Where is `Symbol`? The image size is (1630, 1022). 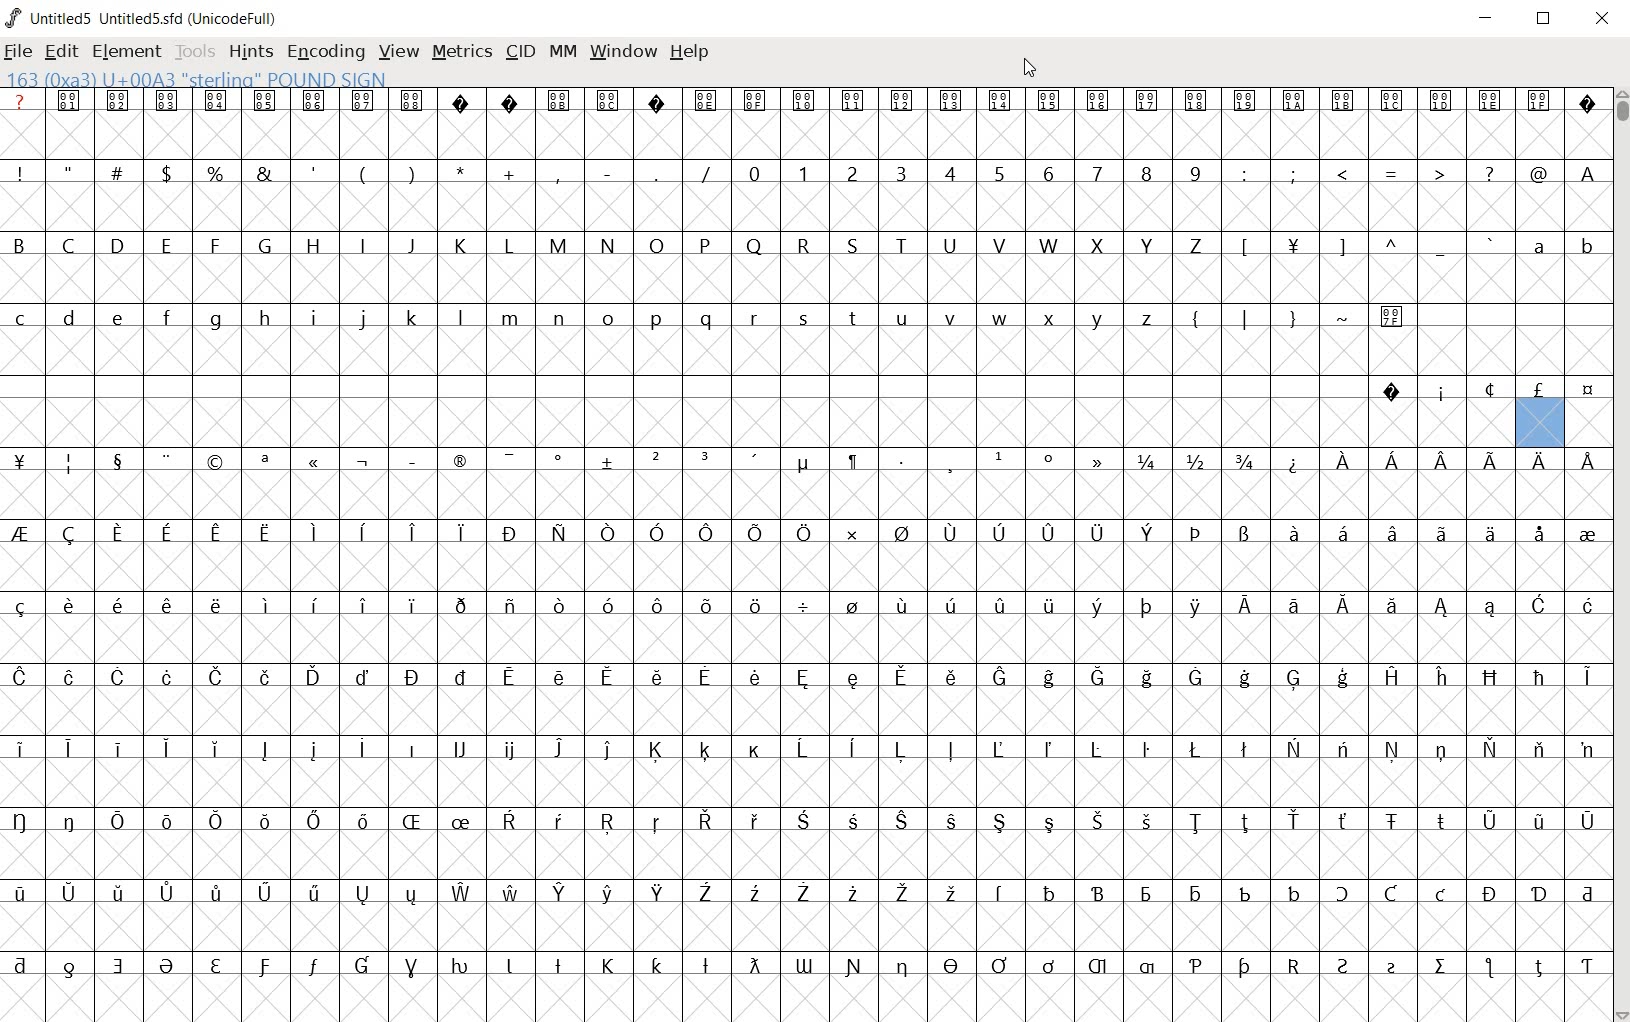 Symbol is located at coordinates (166, 535).